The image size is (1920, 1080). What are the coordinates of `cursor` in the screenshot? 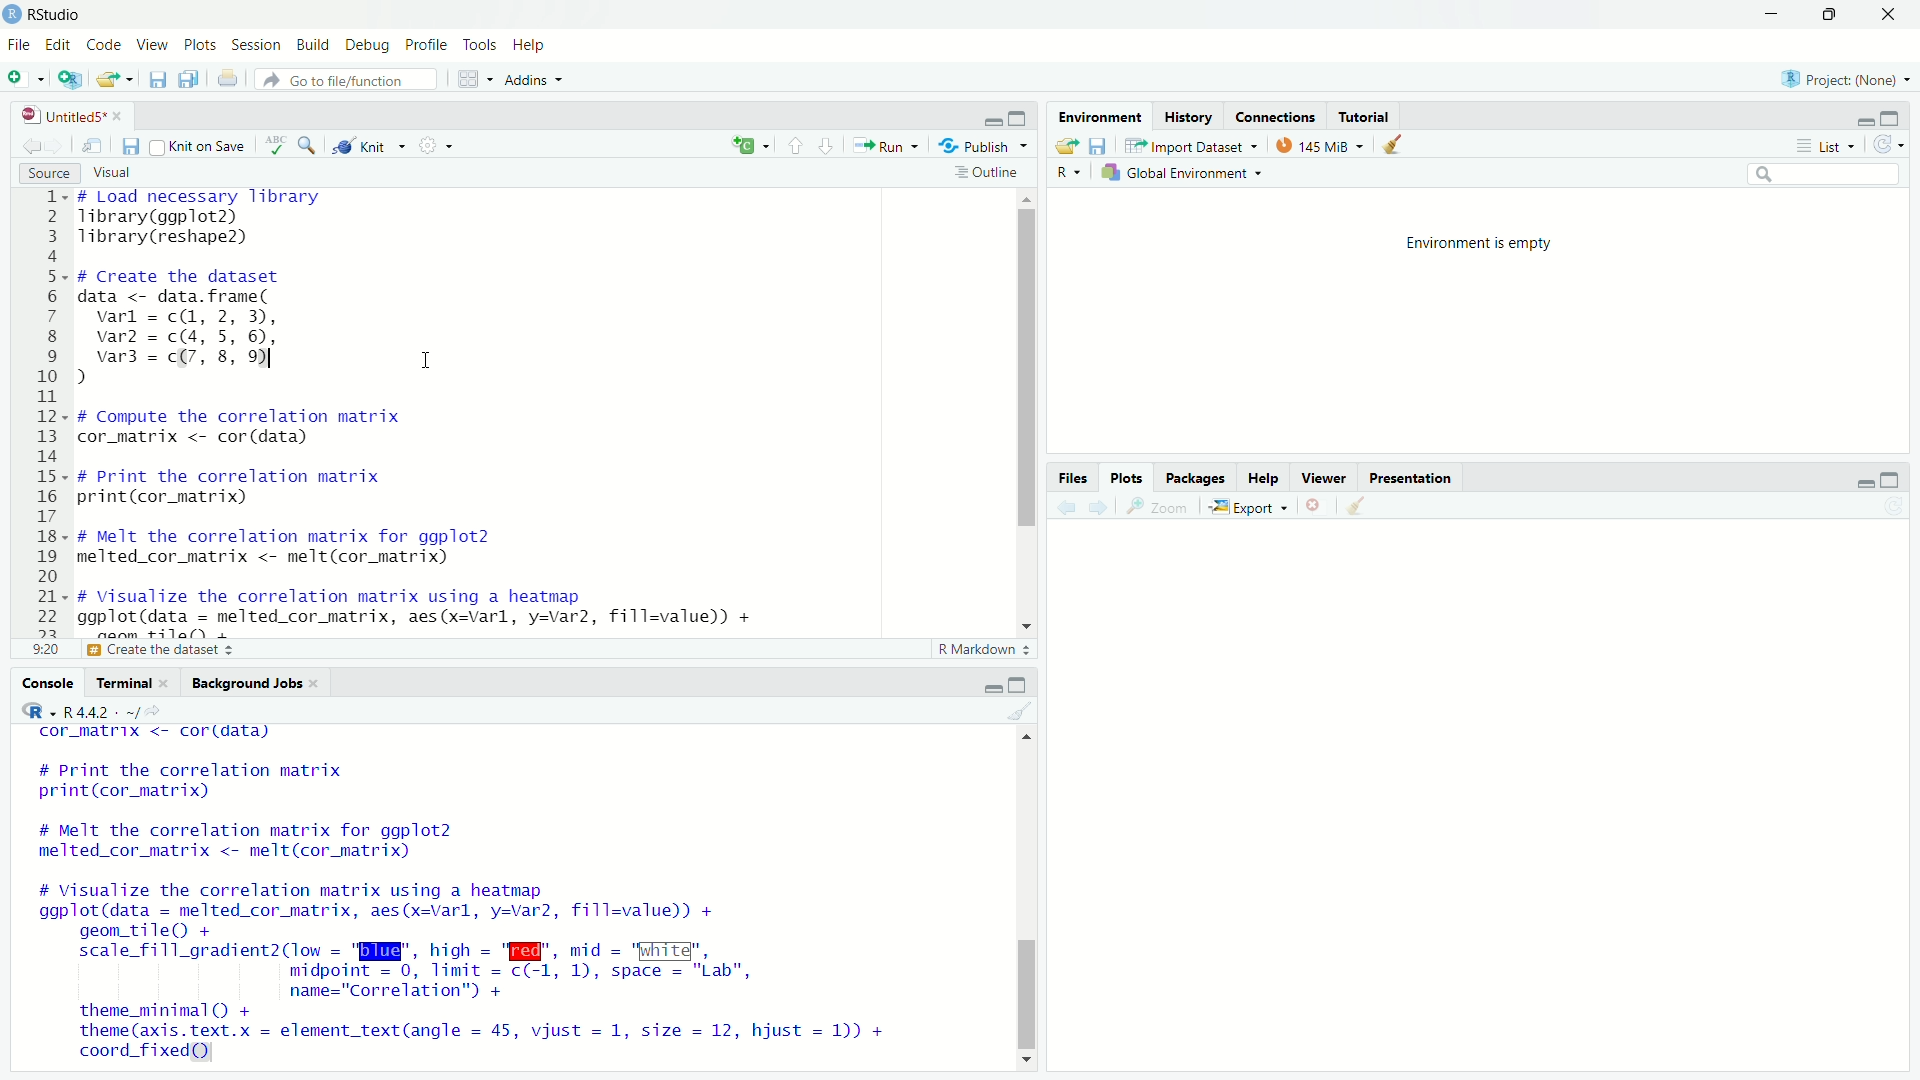 It's located at (427, 359).